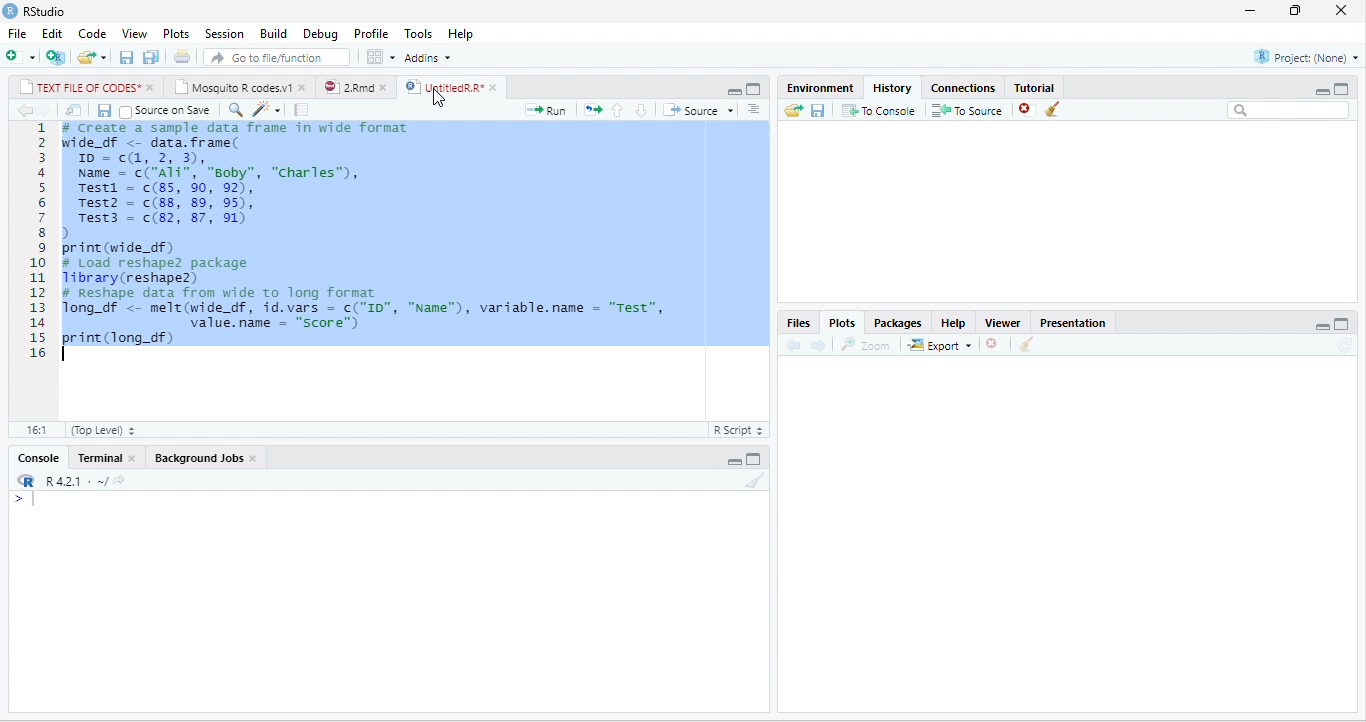  What do you see at coordinates (899, 323) in the screenshot?
I see `Packages` at bounding box center [899, 323].